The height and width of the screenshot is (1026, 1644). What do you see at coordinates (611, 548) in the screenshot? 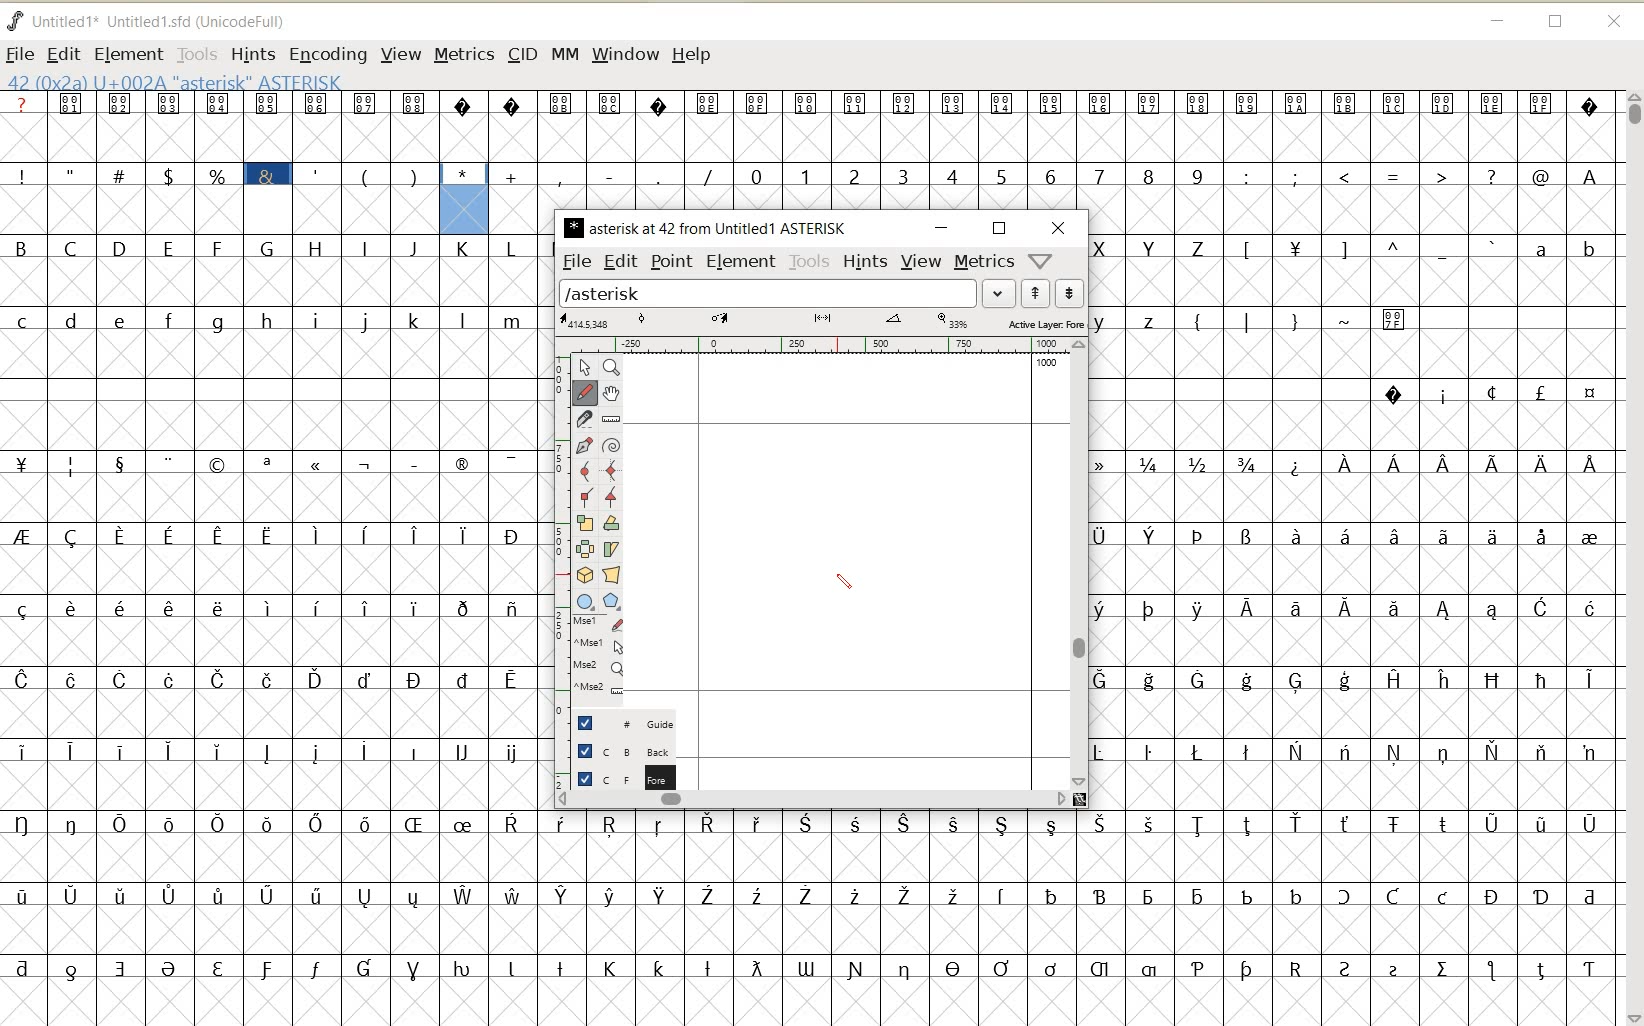
I see `skew the selection` at bounding box center [611, 548].